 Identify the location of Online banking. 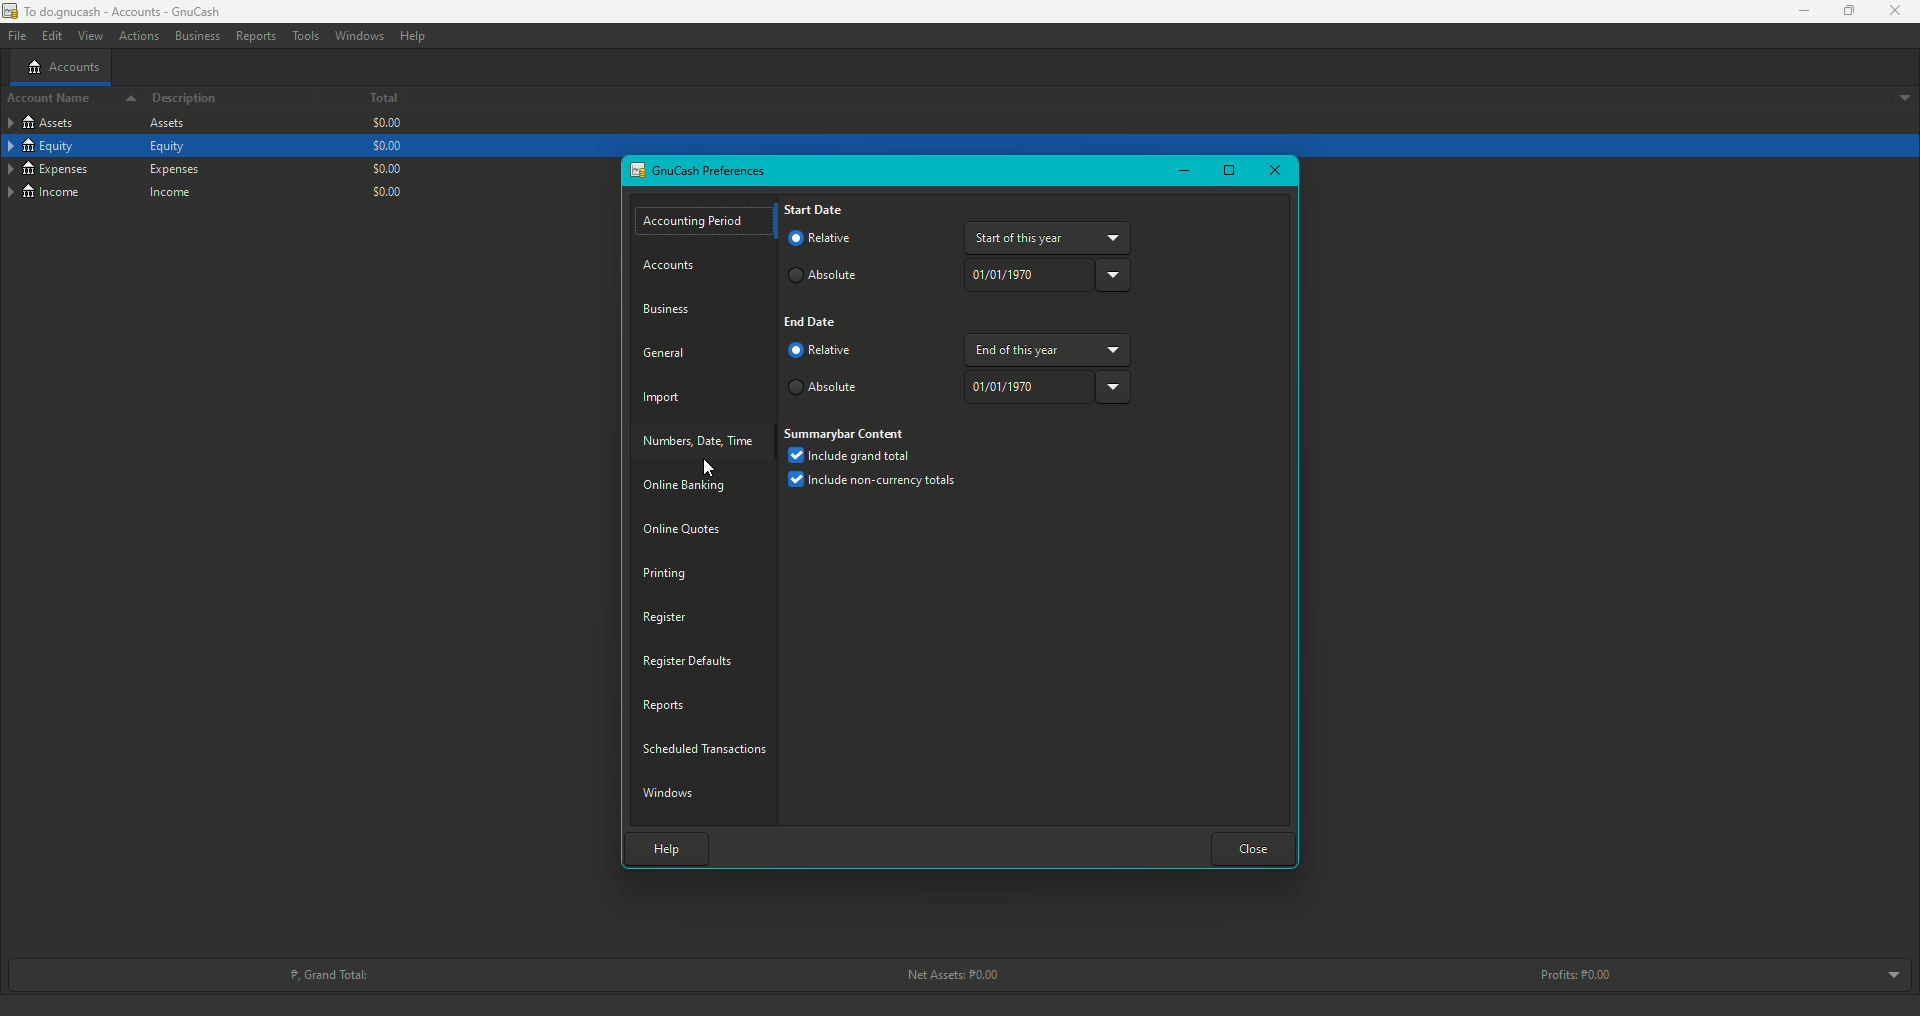
(687, 487).